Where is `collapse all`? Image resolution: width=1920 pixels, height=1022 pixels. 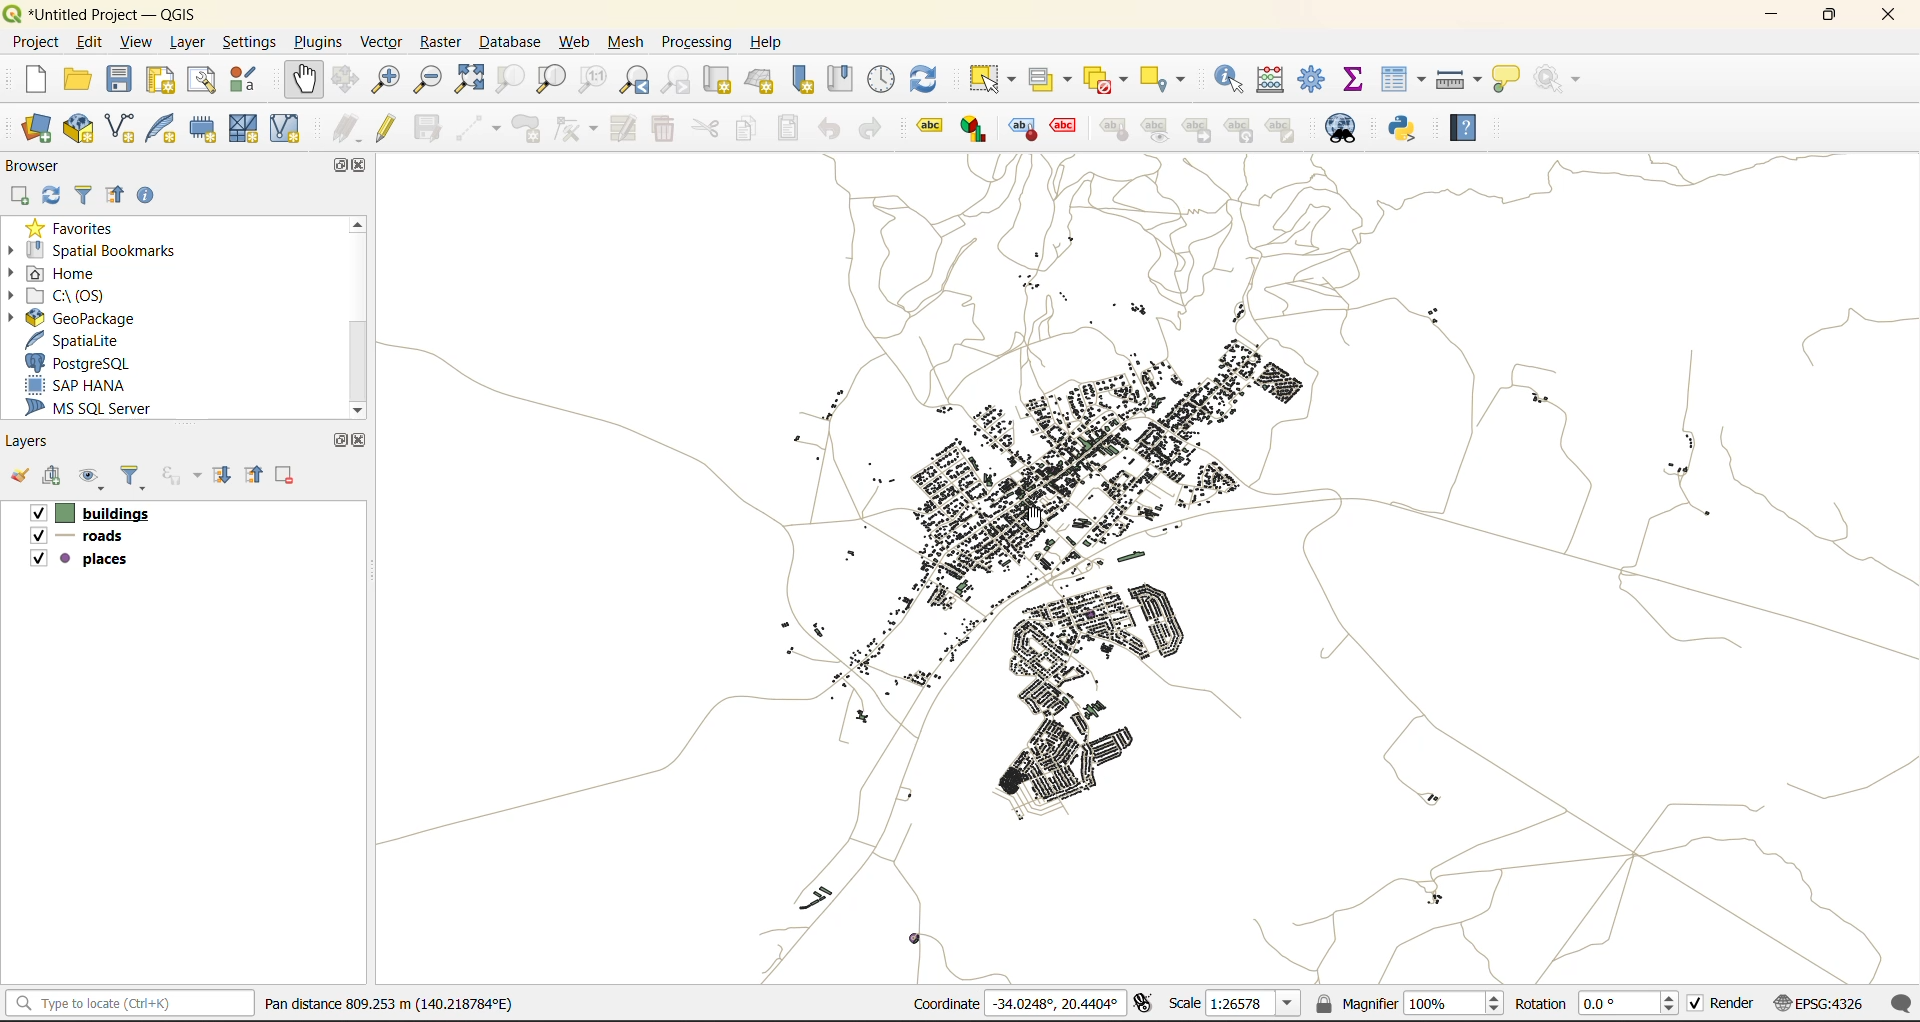
collapse all is located at coordinates (258, 474).